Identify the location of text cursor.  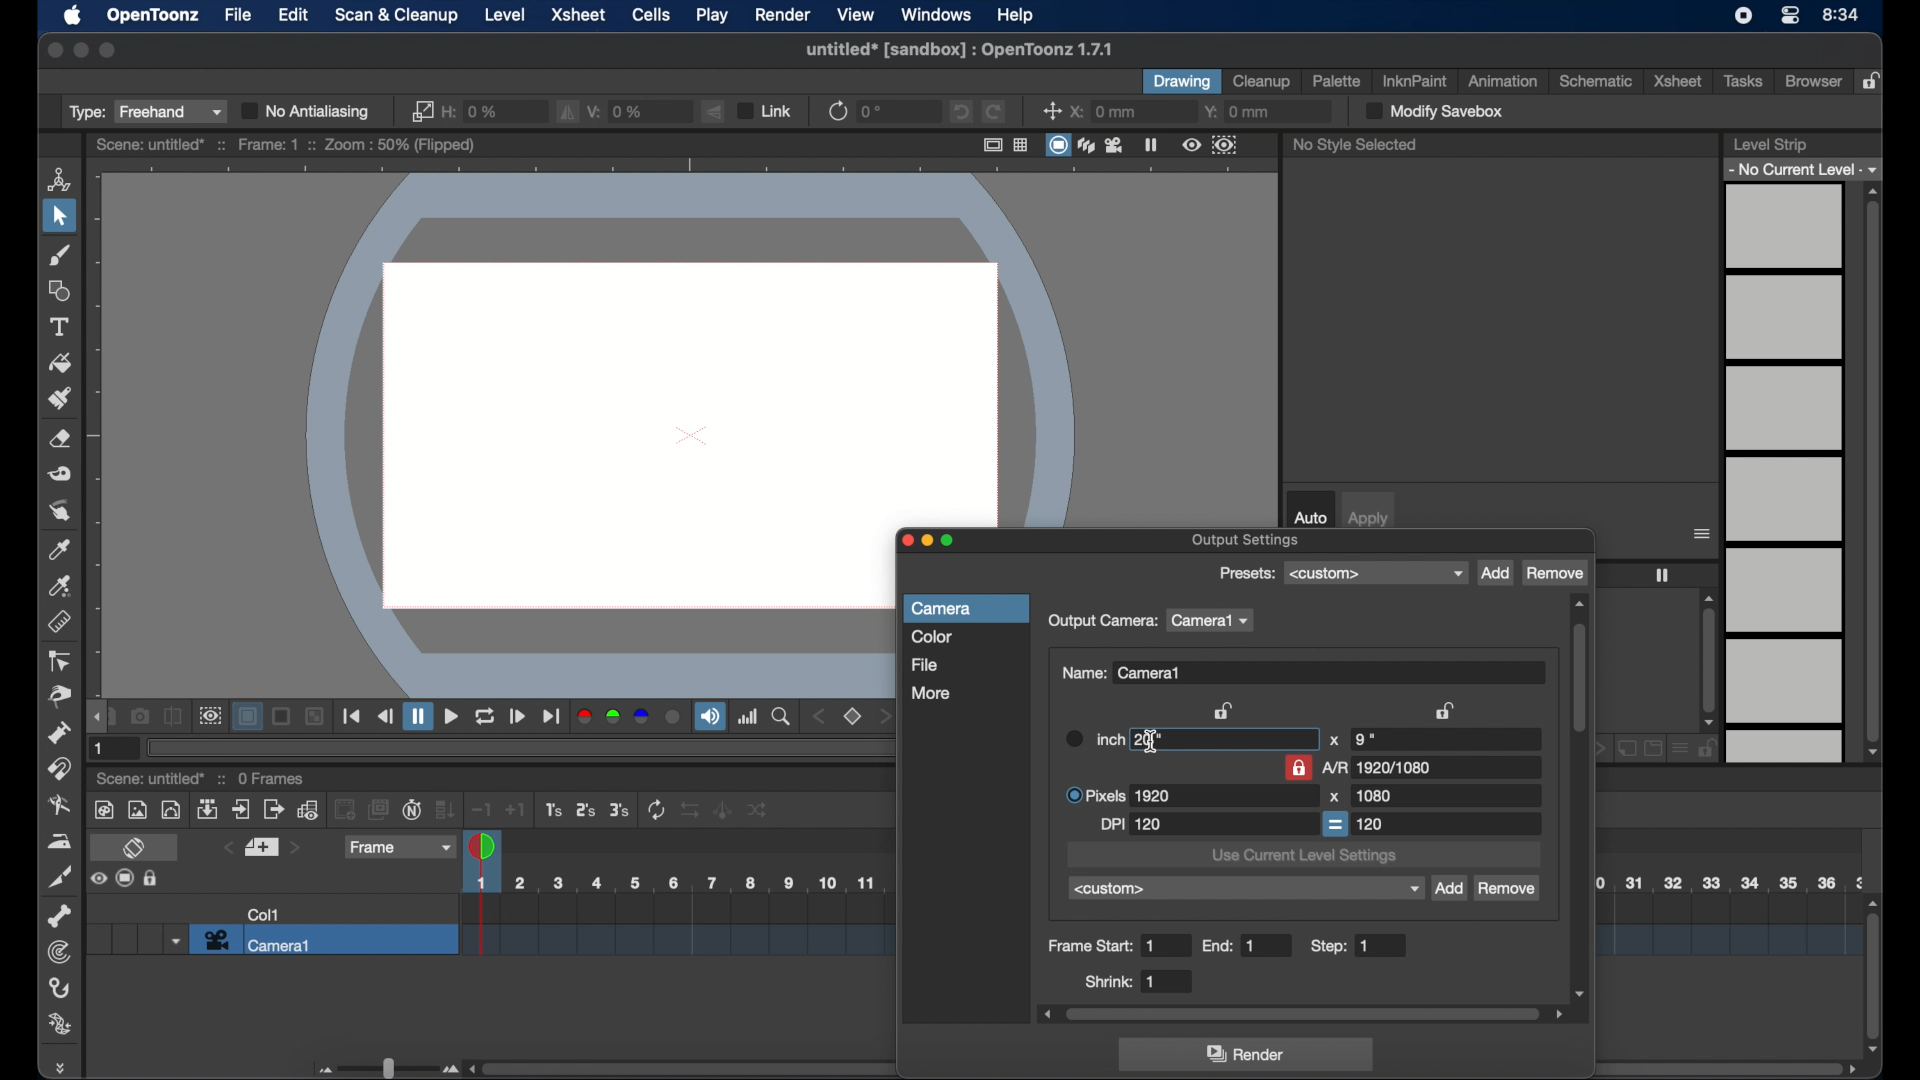
(1152, 743).